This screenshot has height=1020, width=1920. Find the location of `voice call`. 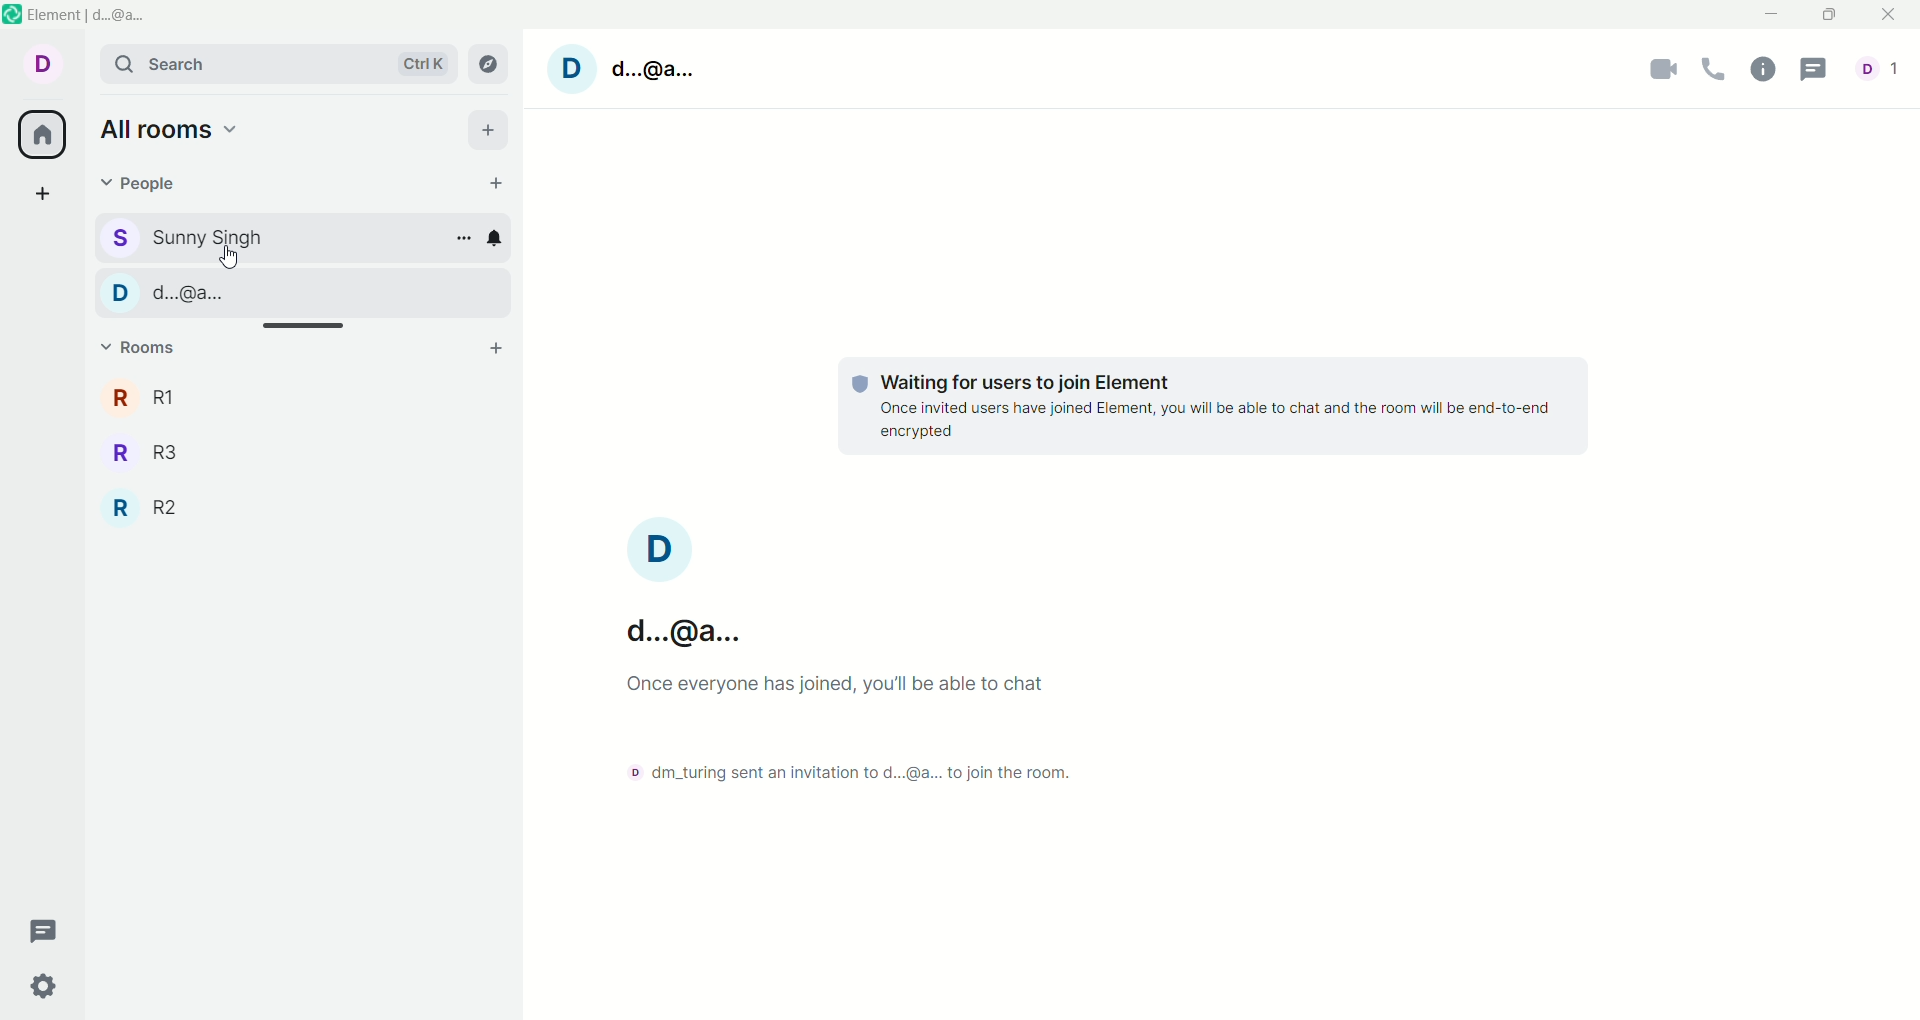

voice call is located at coordinates (1718, 71).